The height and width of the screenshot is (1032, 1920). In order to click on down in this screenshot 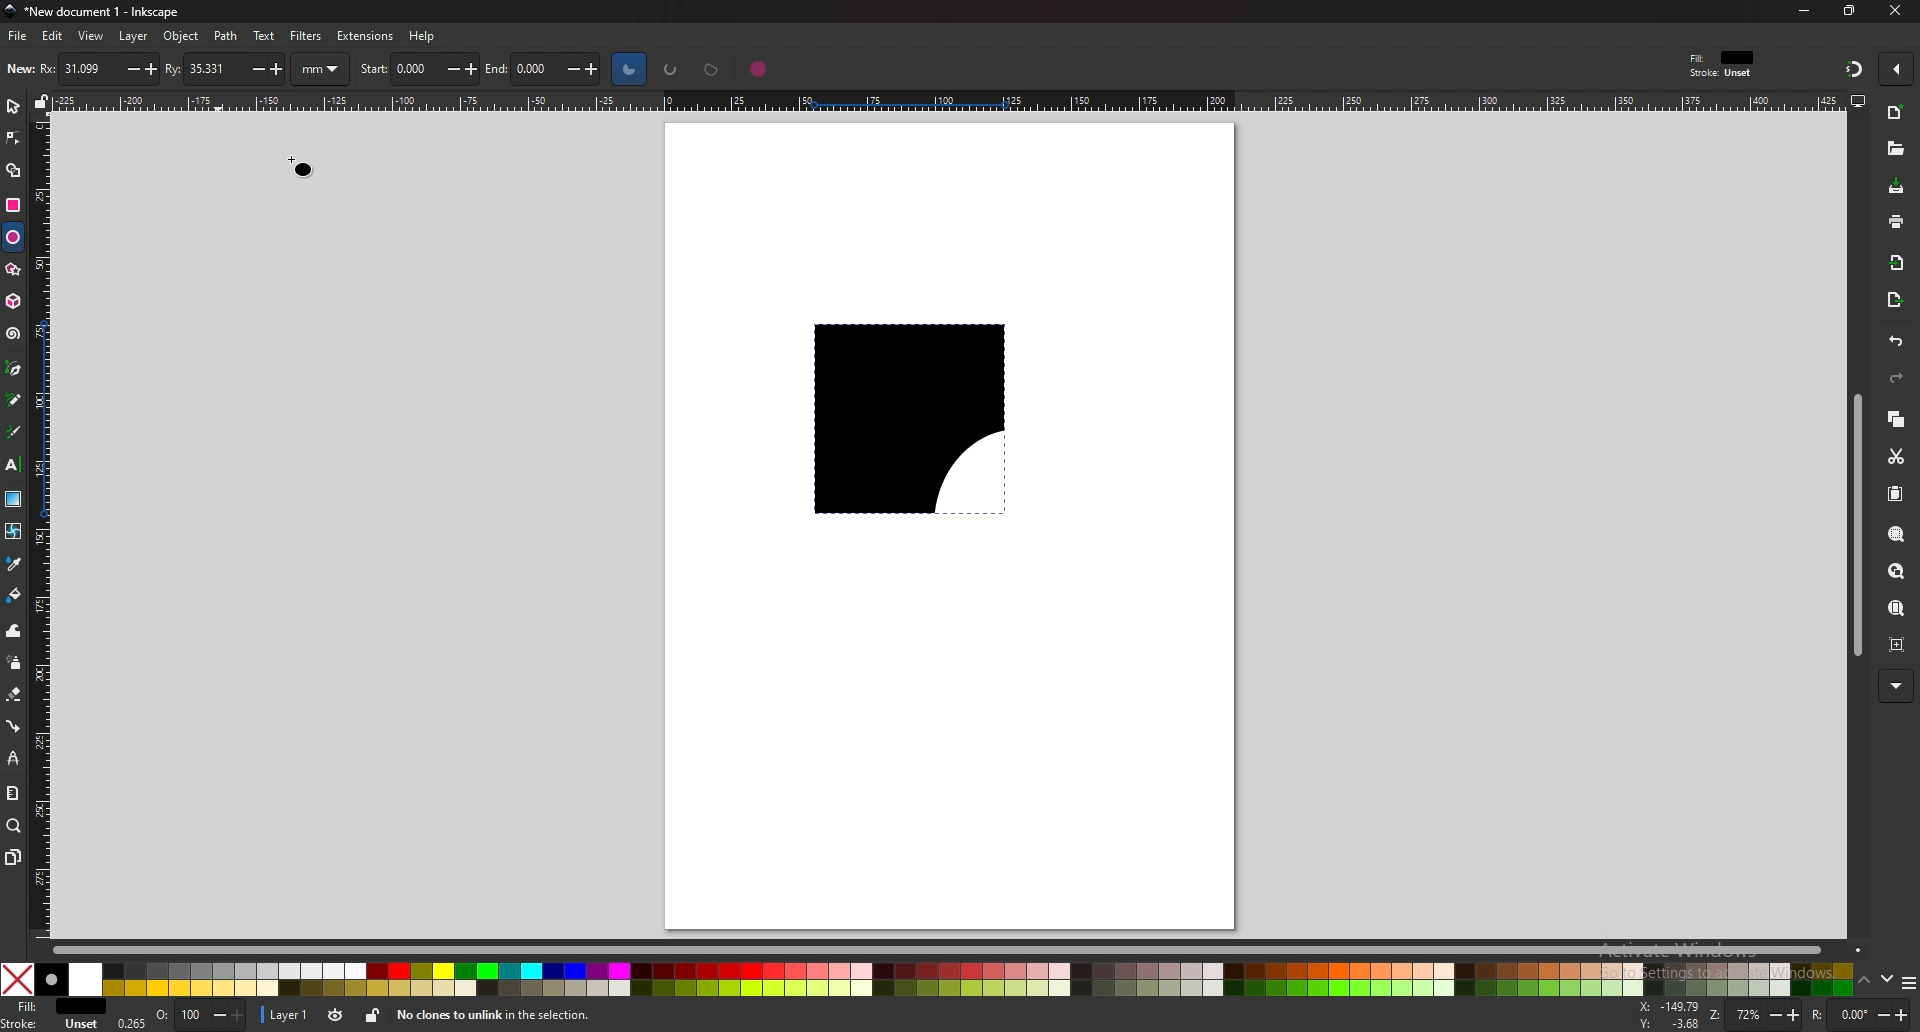, I will do `click(1889, 982)`.